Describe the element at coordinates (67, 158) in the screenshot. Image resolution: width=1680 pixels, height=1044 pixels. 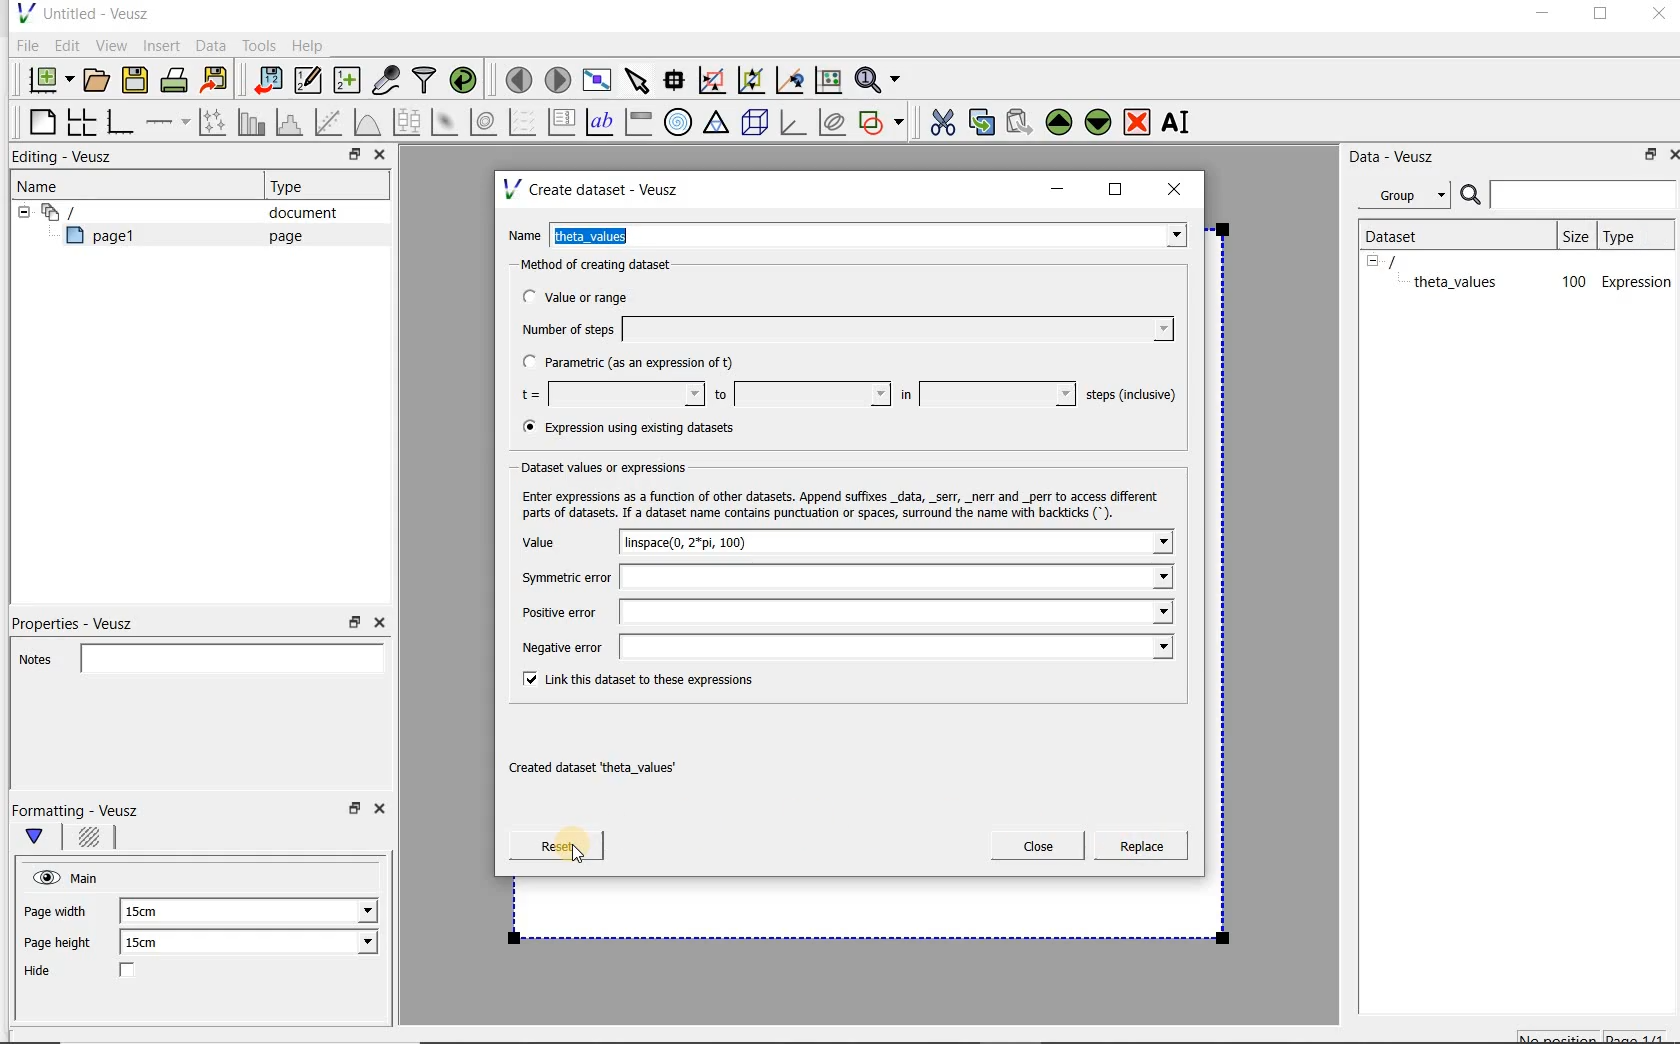
I see `Editing - Veusz` at that location.